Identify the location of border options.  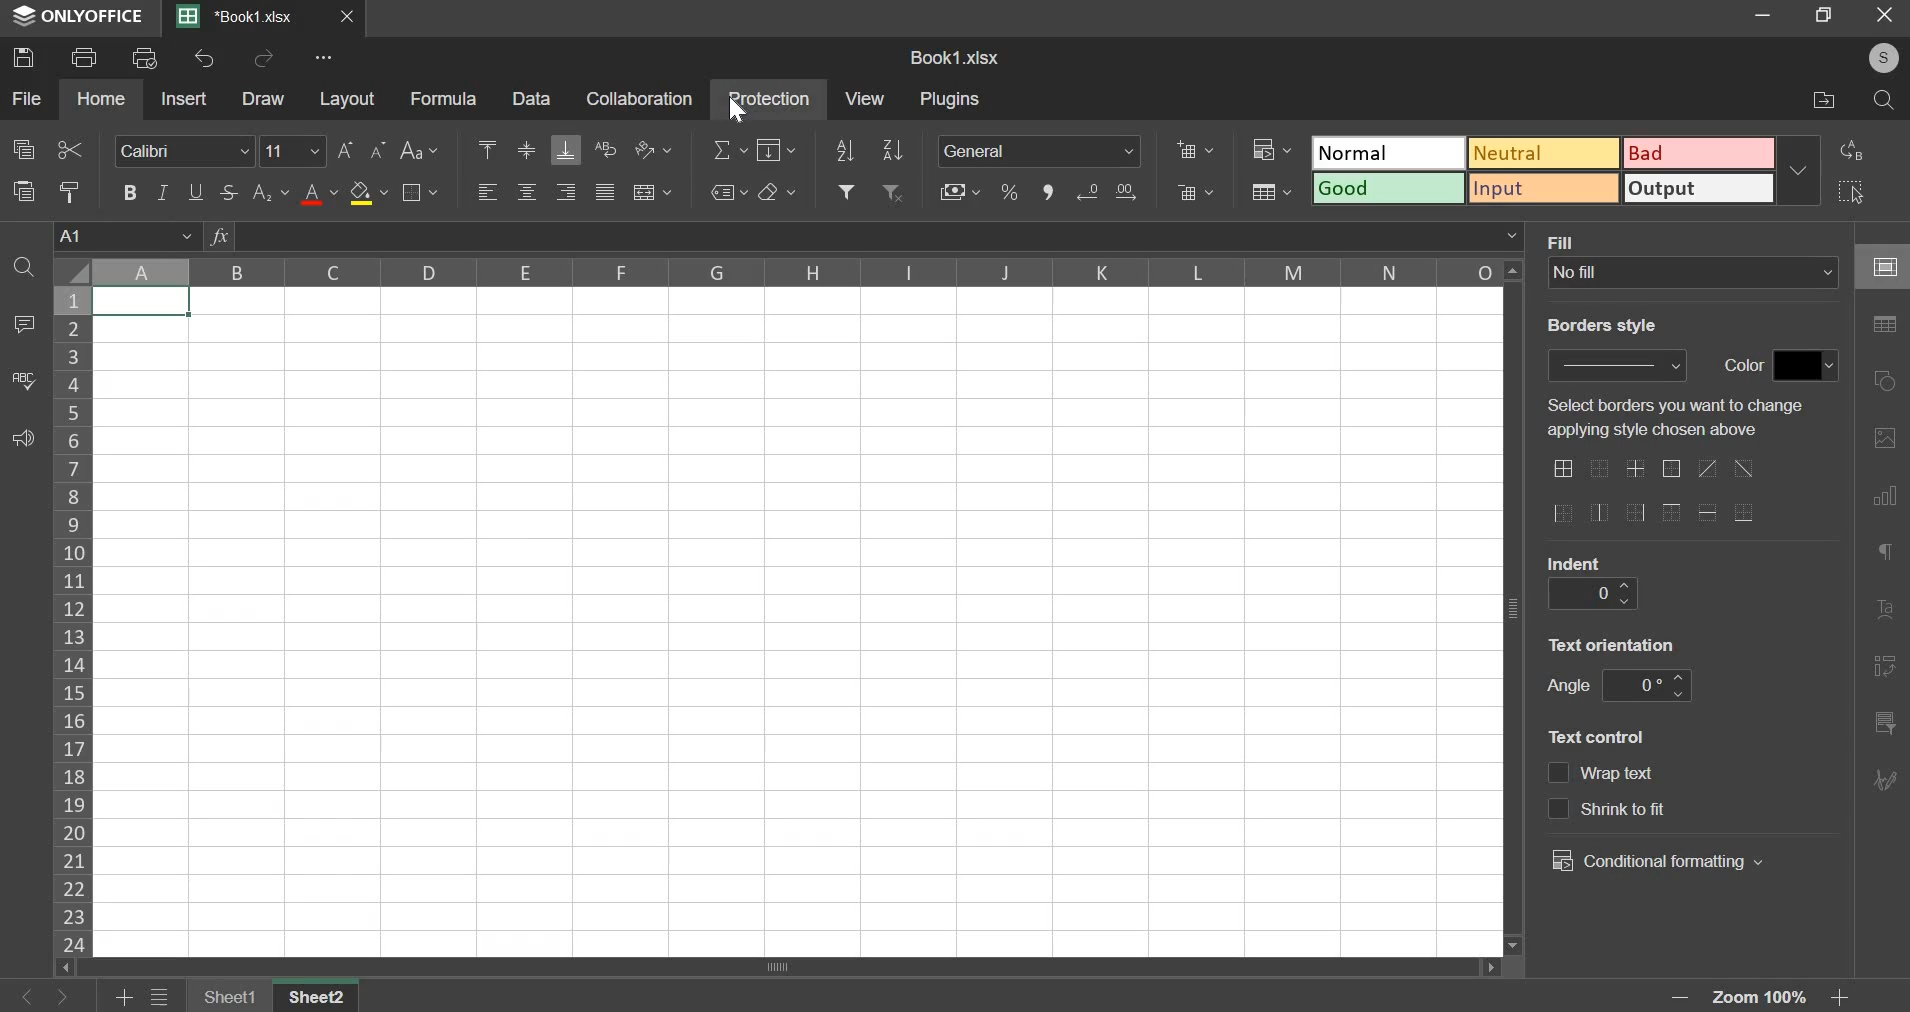
(1672, 514).